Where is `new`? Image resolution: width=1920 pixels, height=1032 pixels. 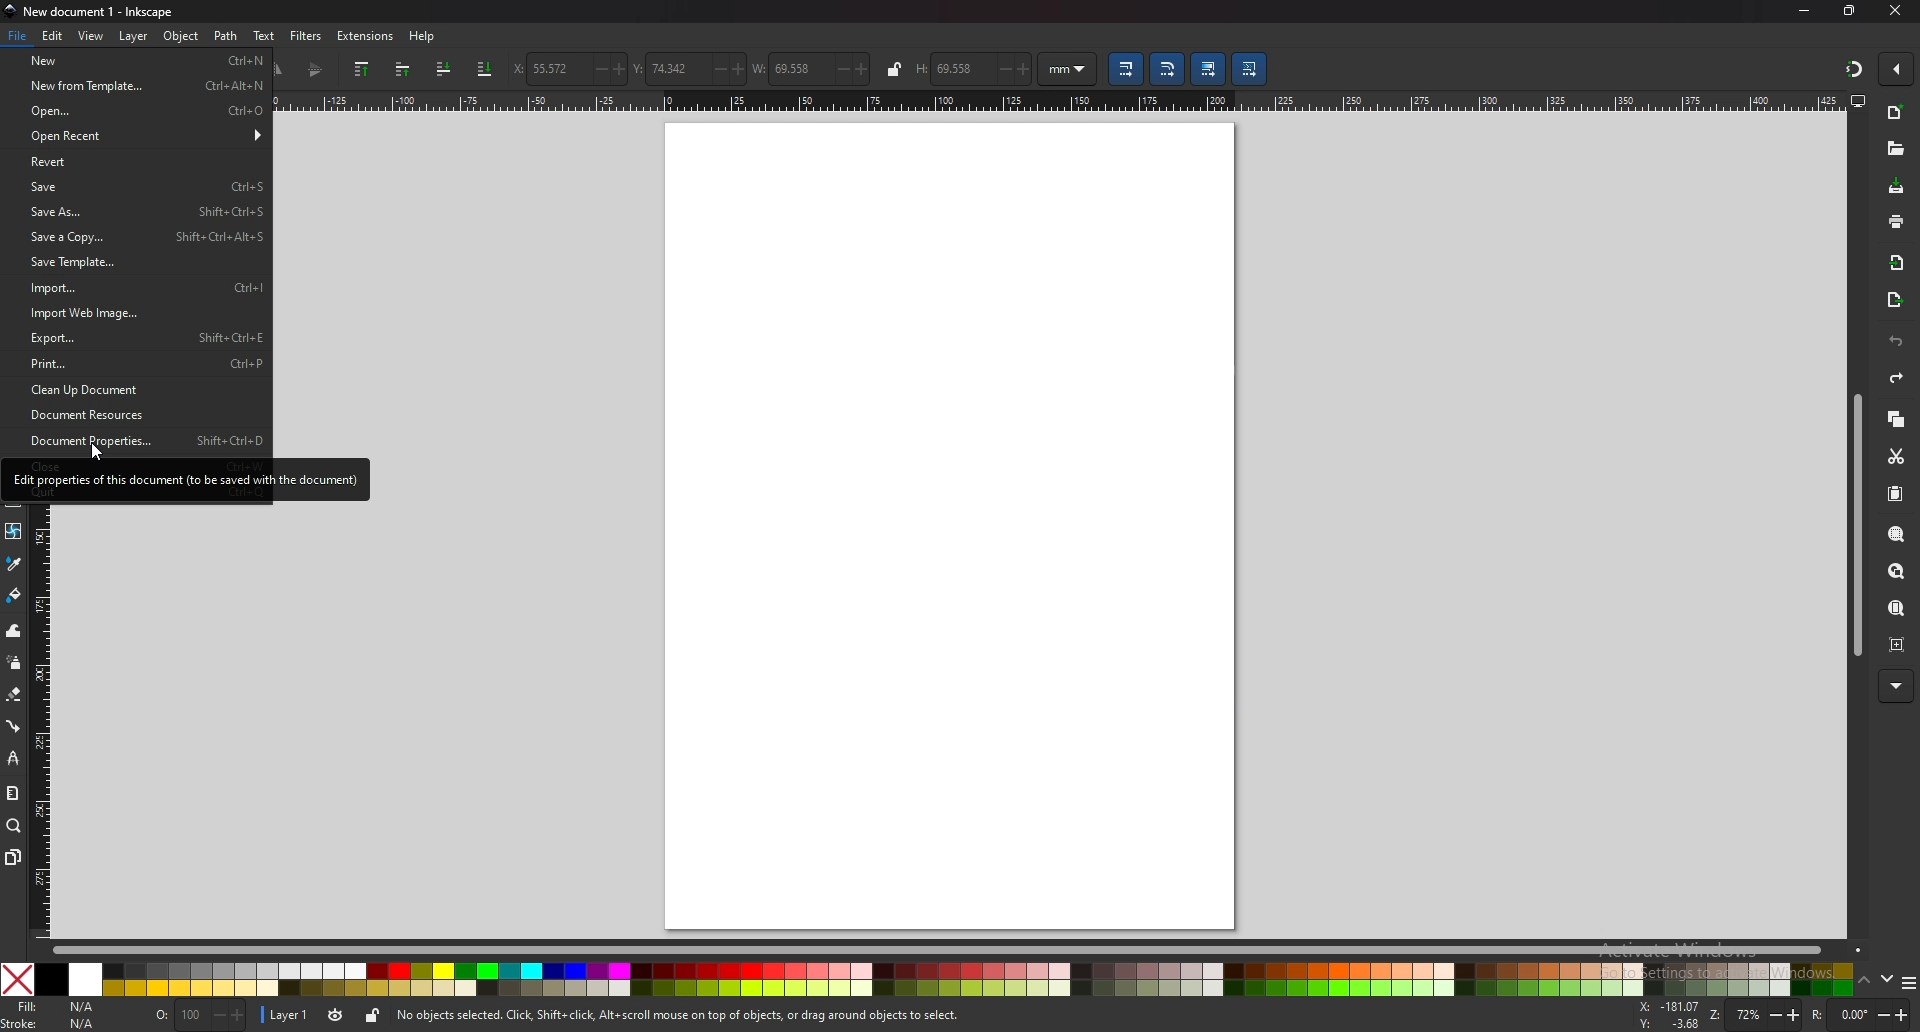
new is located at coordinates (142, 60).